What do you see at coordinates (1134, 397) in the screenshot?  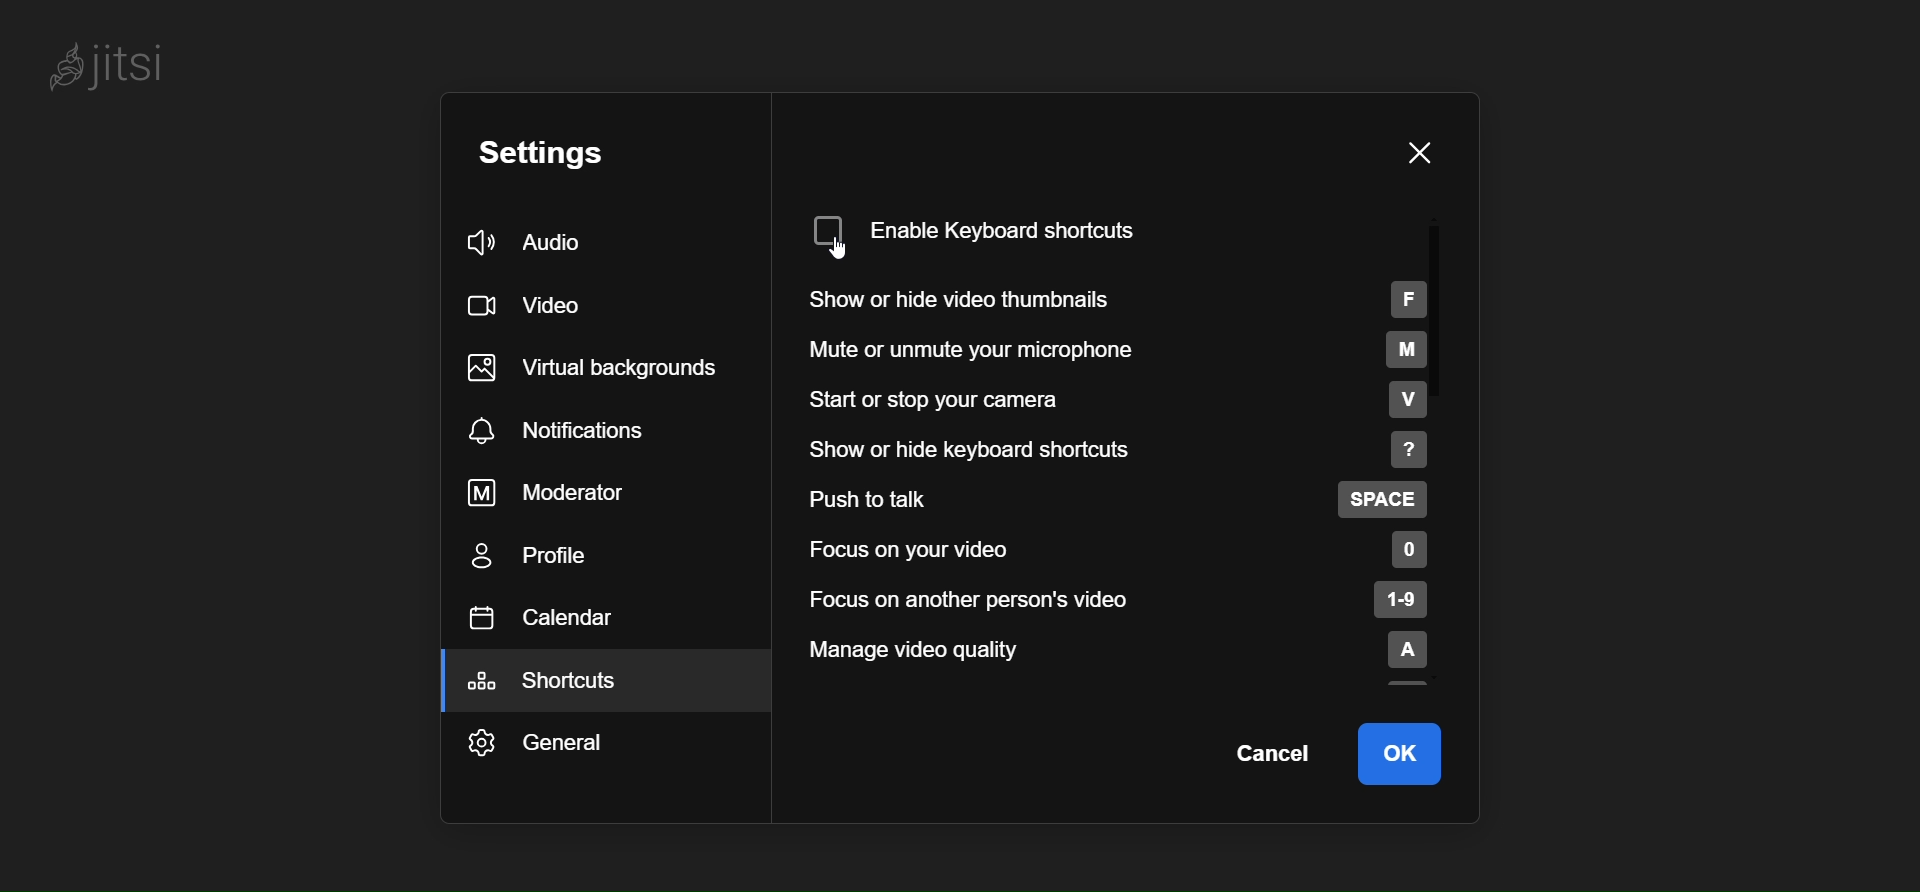 I see `start or stop your camera` at bounding box center [1134, 397].